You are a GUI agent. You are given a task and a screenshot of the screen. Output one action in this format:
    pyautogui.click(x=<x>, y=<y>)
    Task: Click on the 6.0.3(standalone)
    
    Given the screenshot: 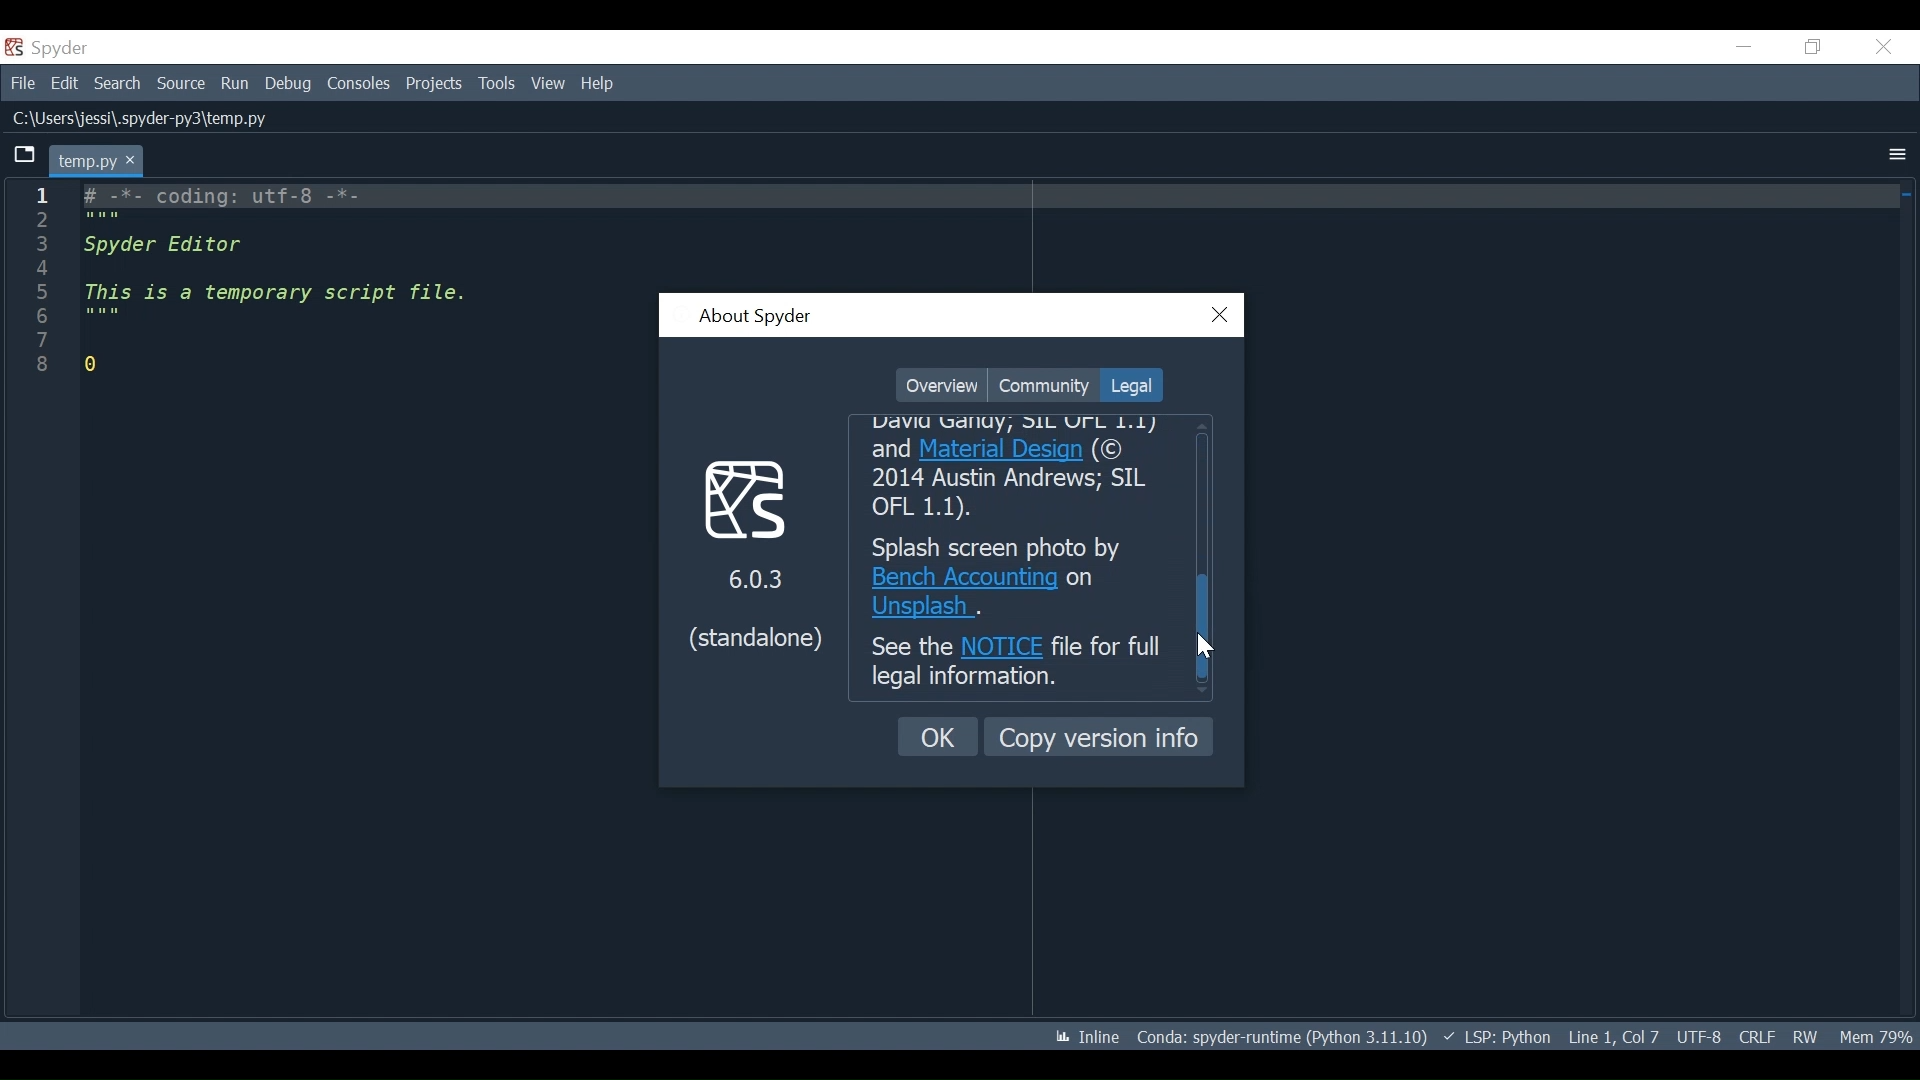 What is the action you would take?
    pyautogui.click(x=750, y=555)
    